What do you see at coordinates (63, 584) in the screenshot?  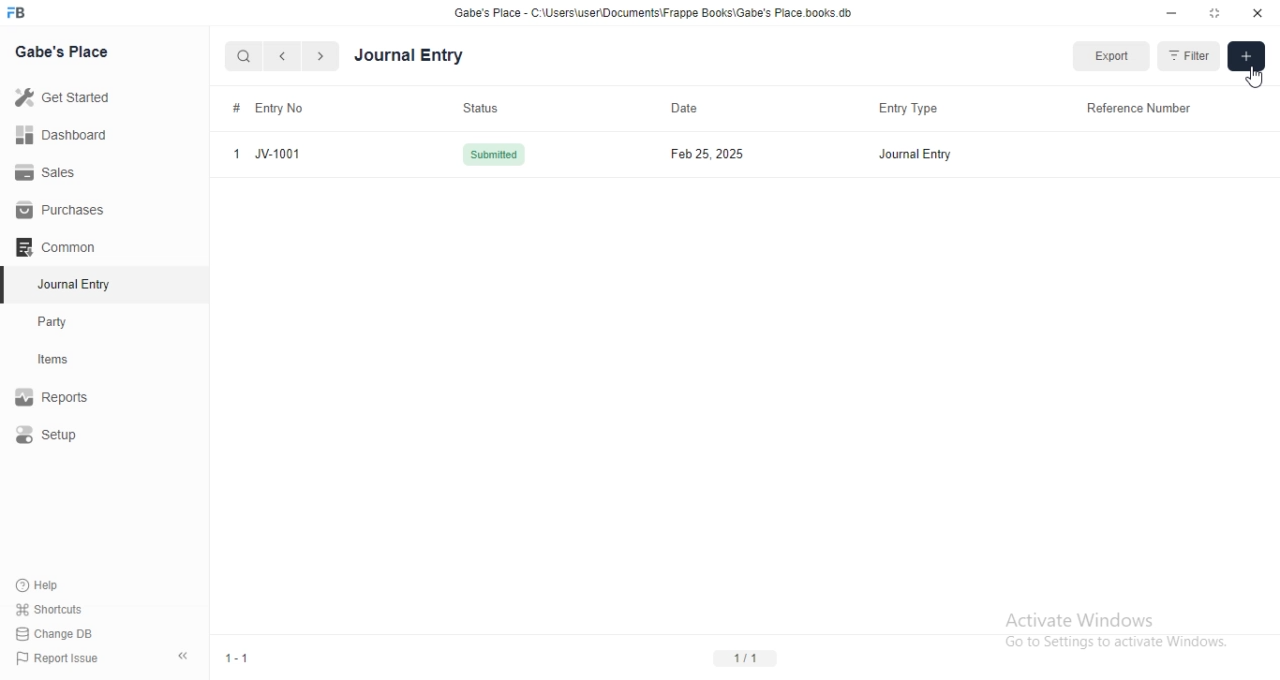 I see `Help` at bounding box center [63, 584].